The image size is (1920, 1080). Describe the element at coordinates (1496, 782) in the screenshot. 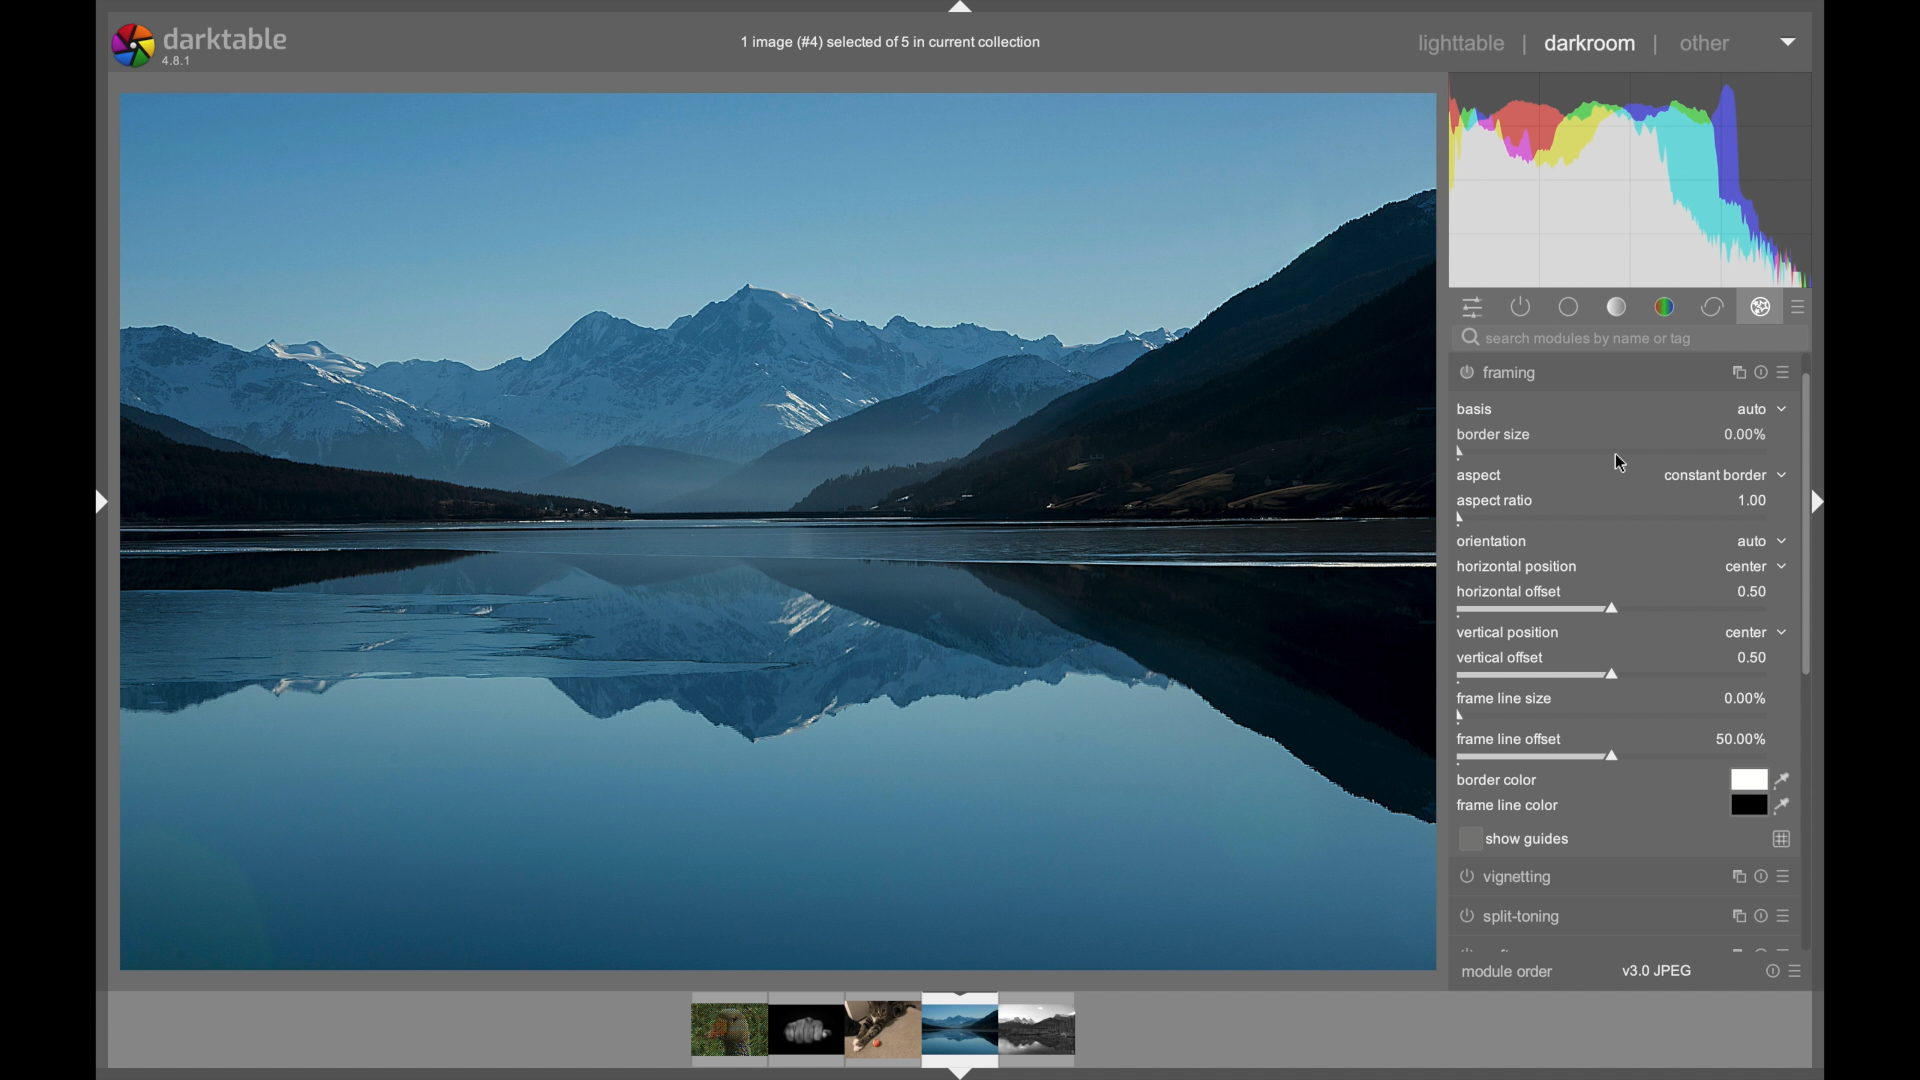

I see `border color` at that location.